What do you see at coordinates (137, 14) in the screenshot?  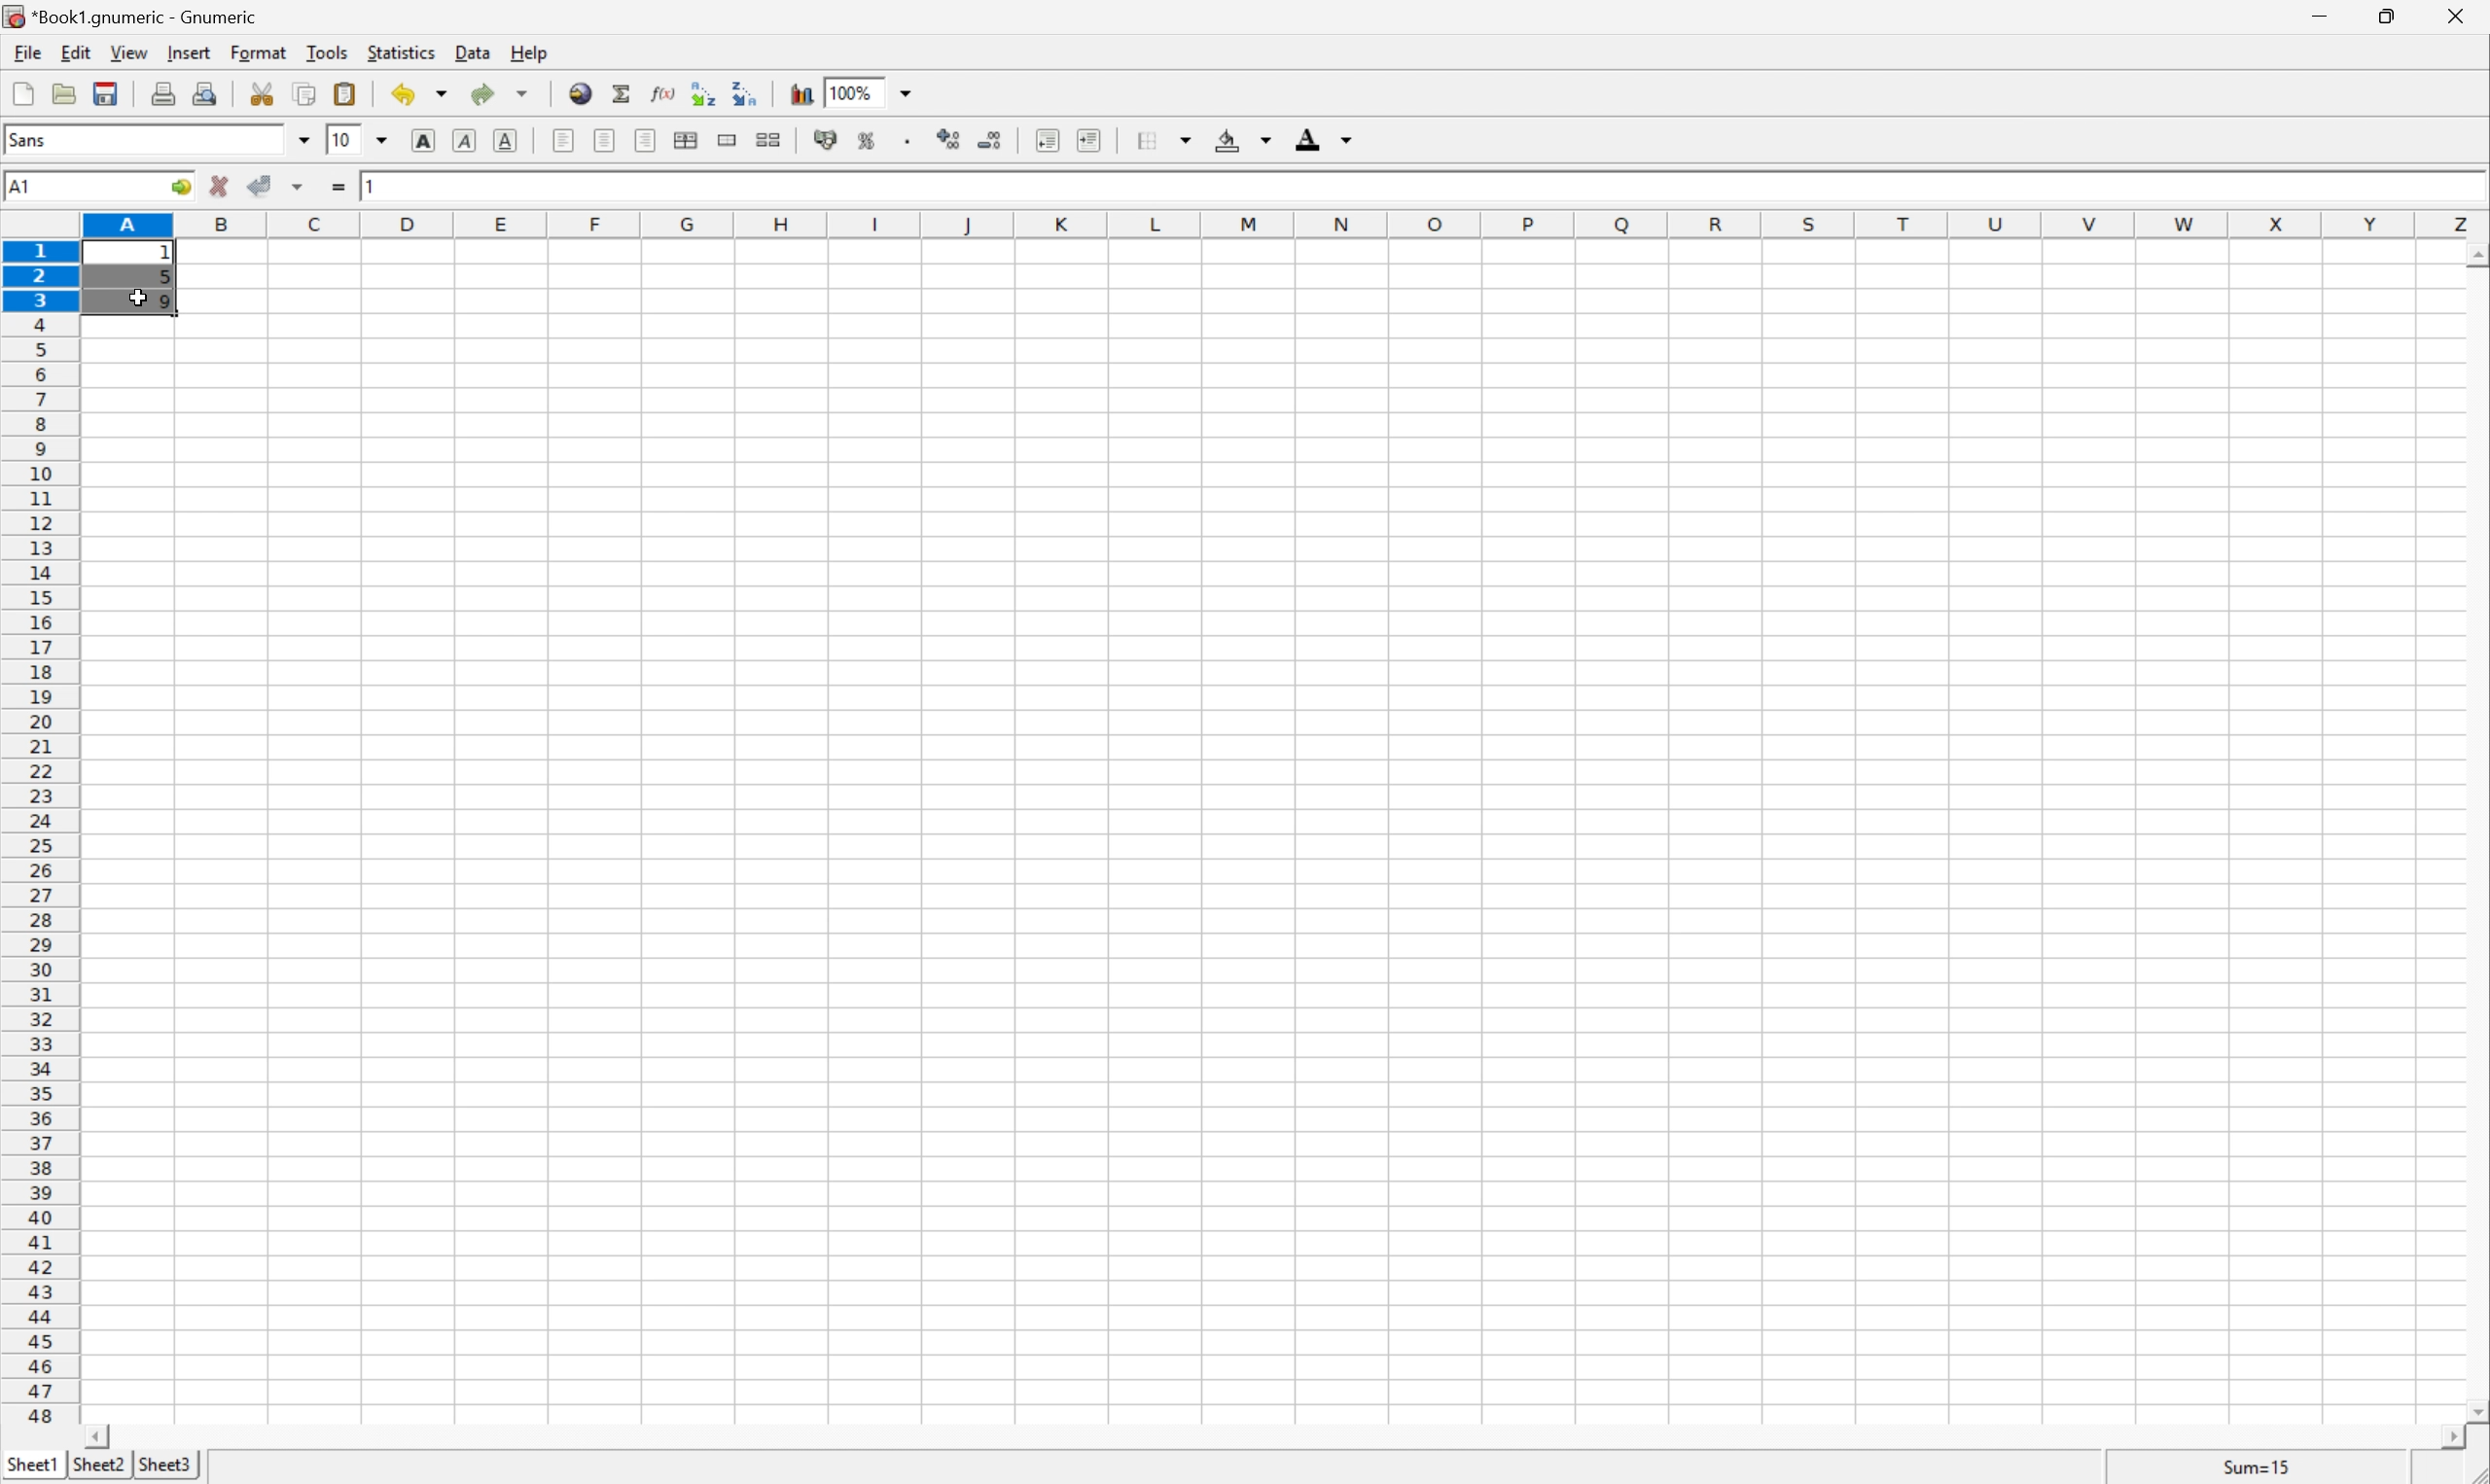 I see `application name` at bounding box center [137, 14].